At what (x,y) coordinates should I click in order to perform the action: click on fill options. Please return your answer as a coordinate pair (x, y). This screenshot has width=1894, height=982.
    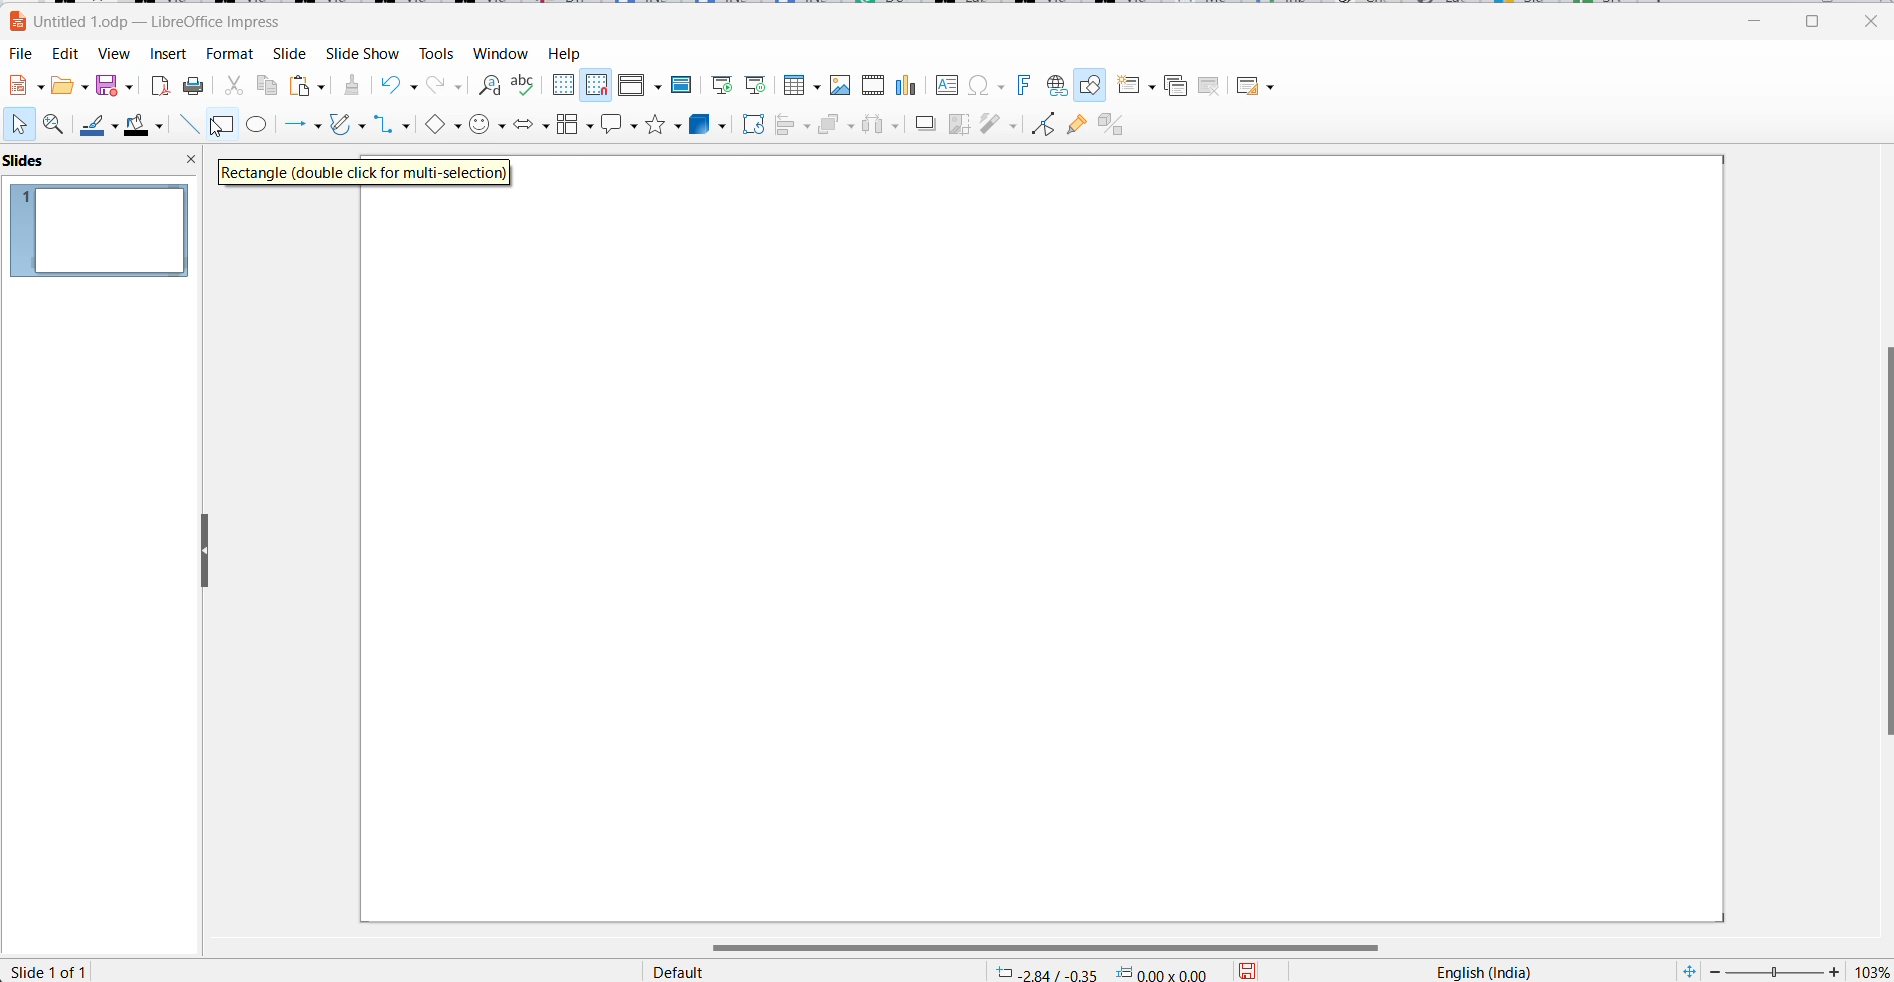
    Looking at the image, I should click on (68, 86).